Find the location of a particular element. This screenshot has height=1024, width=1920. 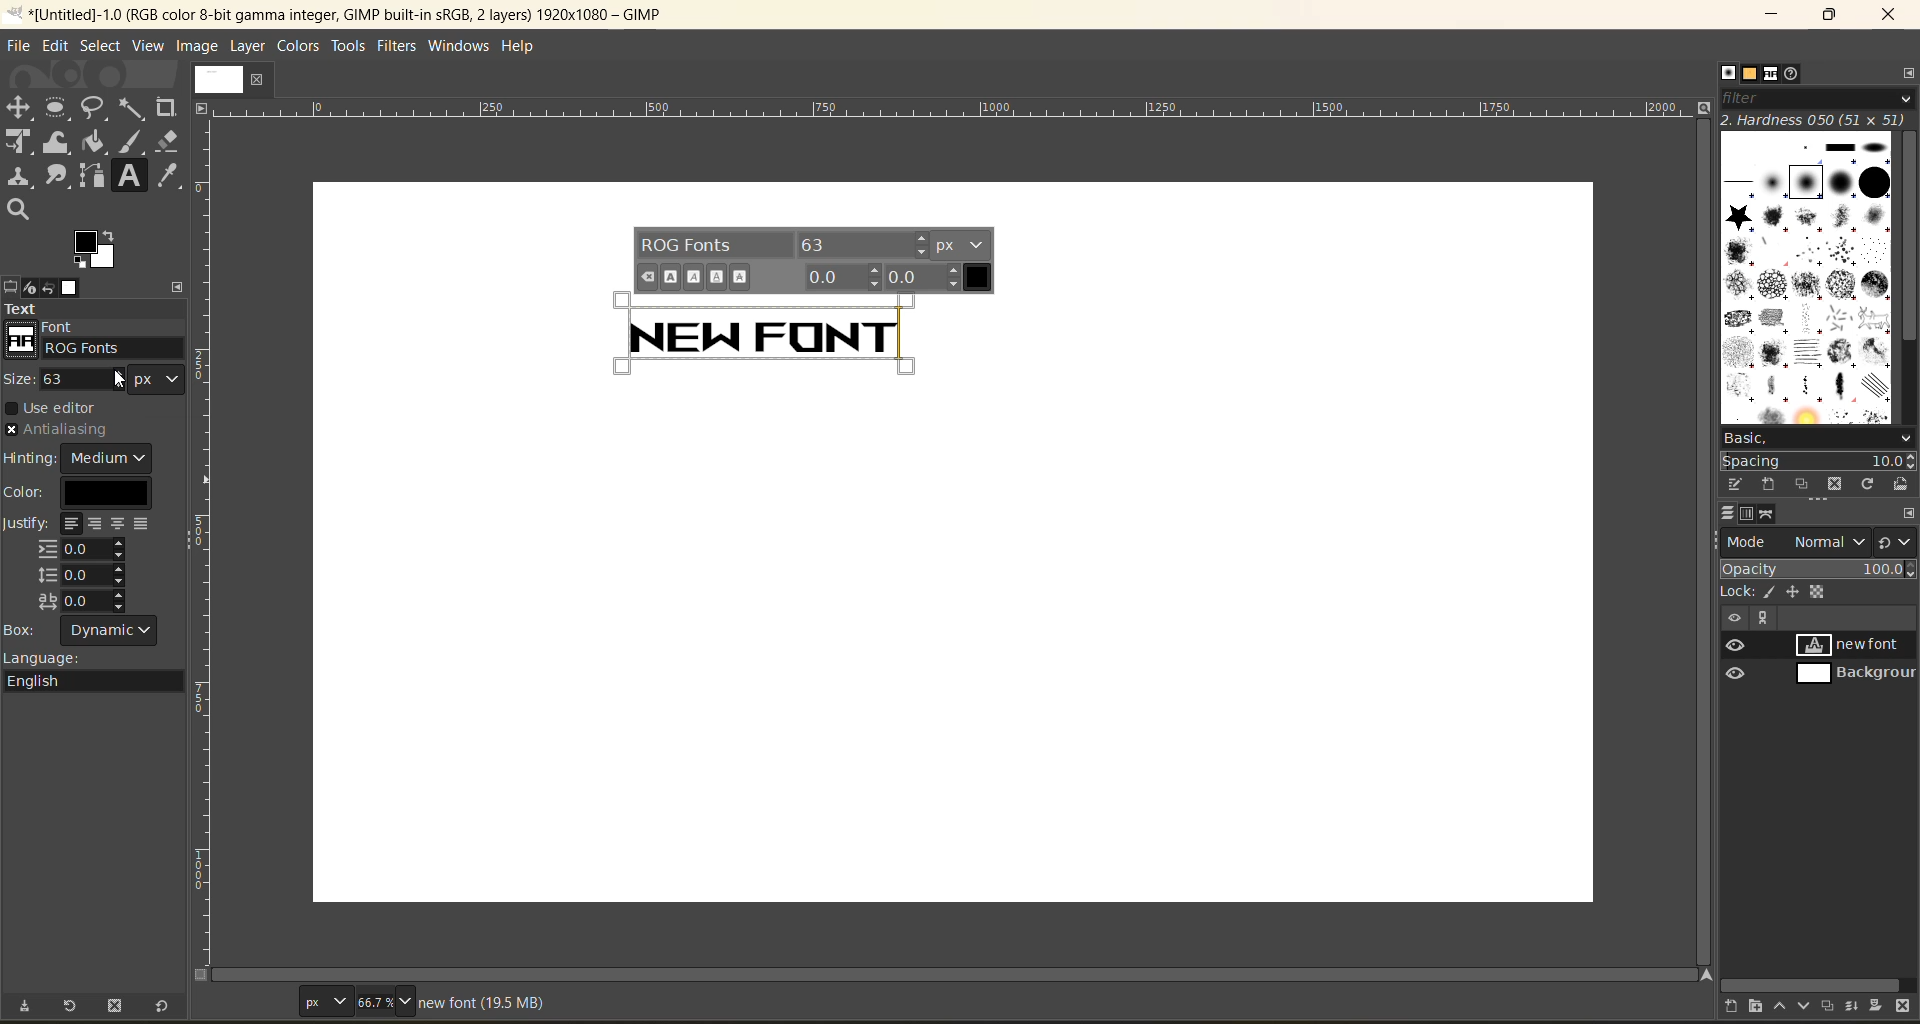

channels is located at coordinates (1752, 514).